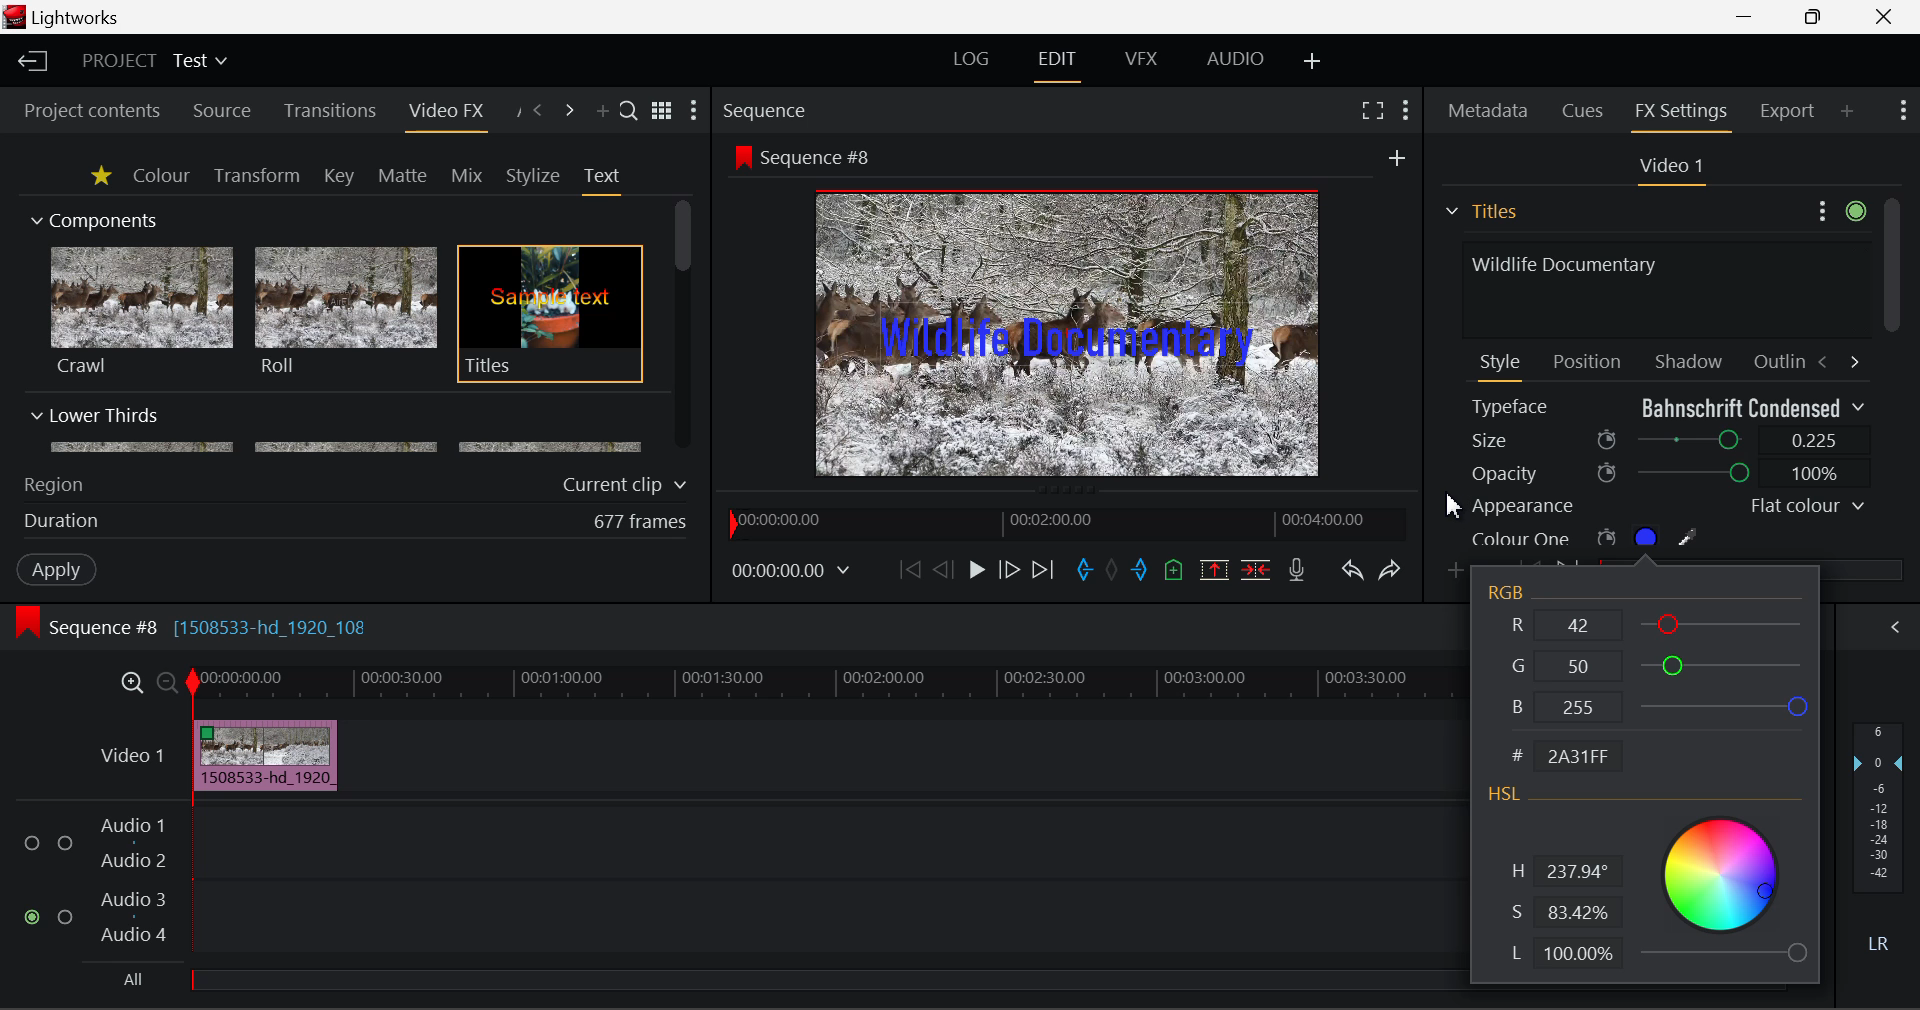  What do you see at coordinates (1838, 360) in the screenshot?
I see `Move between Tabs` at bounding box center [1838, 360].